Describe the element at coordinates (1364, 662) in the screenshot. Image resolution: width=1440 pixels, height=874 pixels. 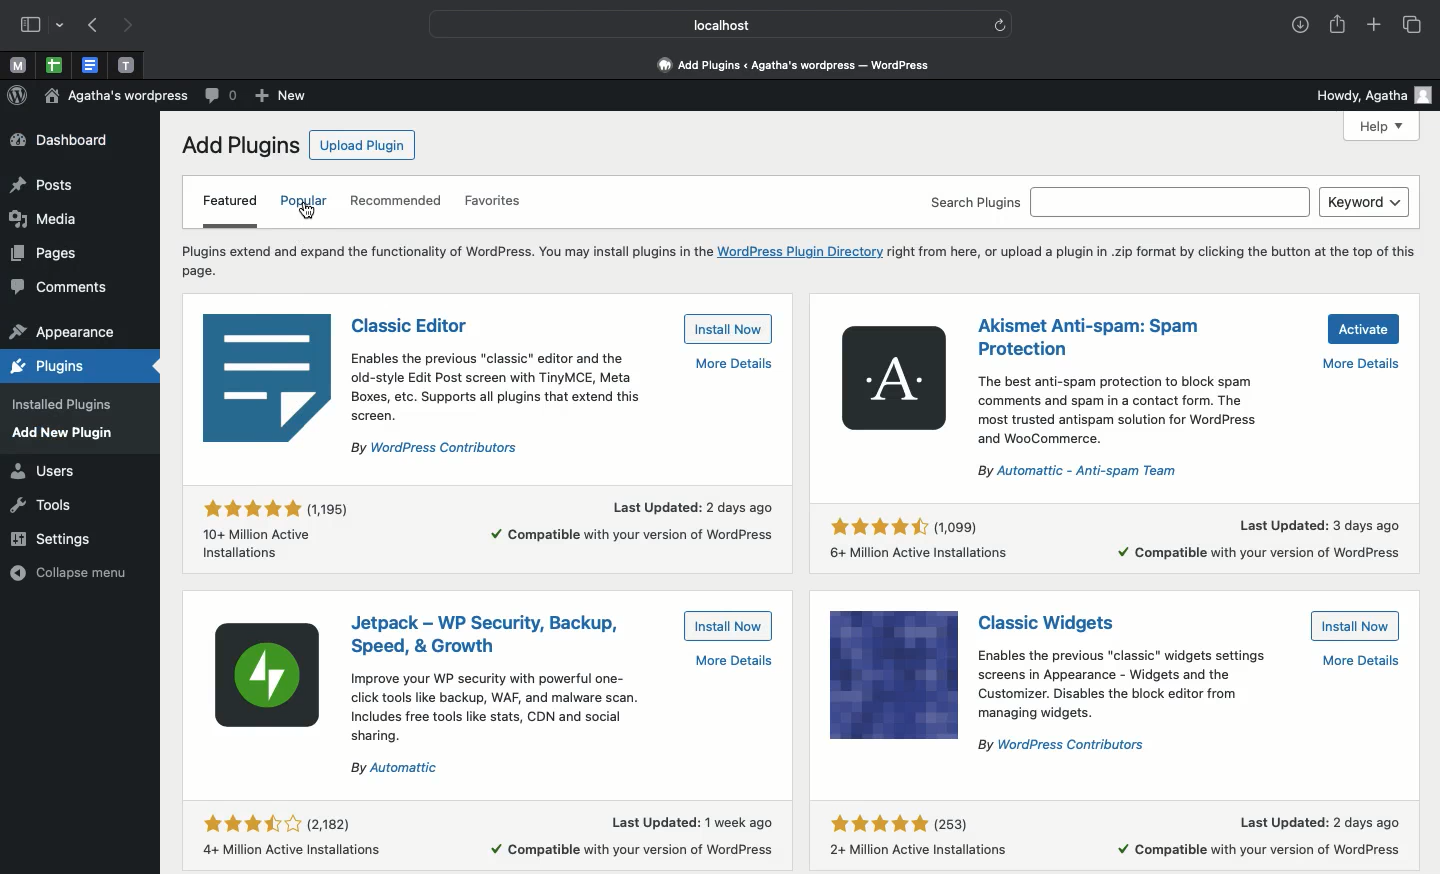
I see `More details` at that location.